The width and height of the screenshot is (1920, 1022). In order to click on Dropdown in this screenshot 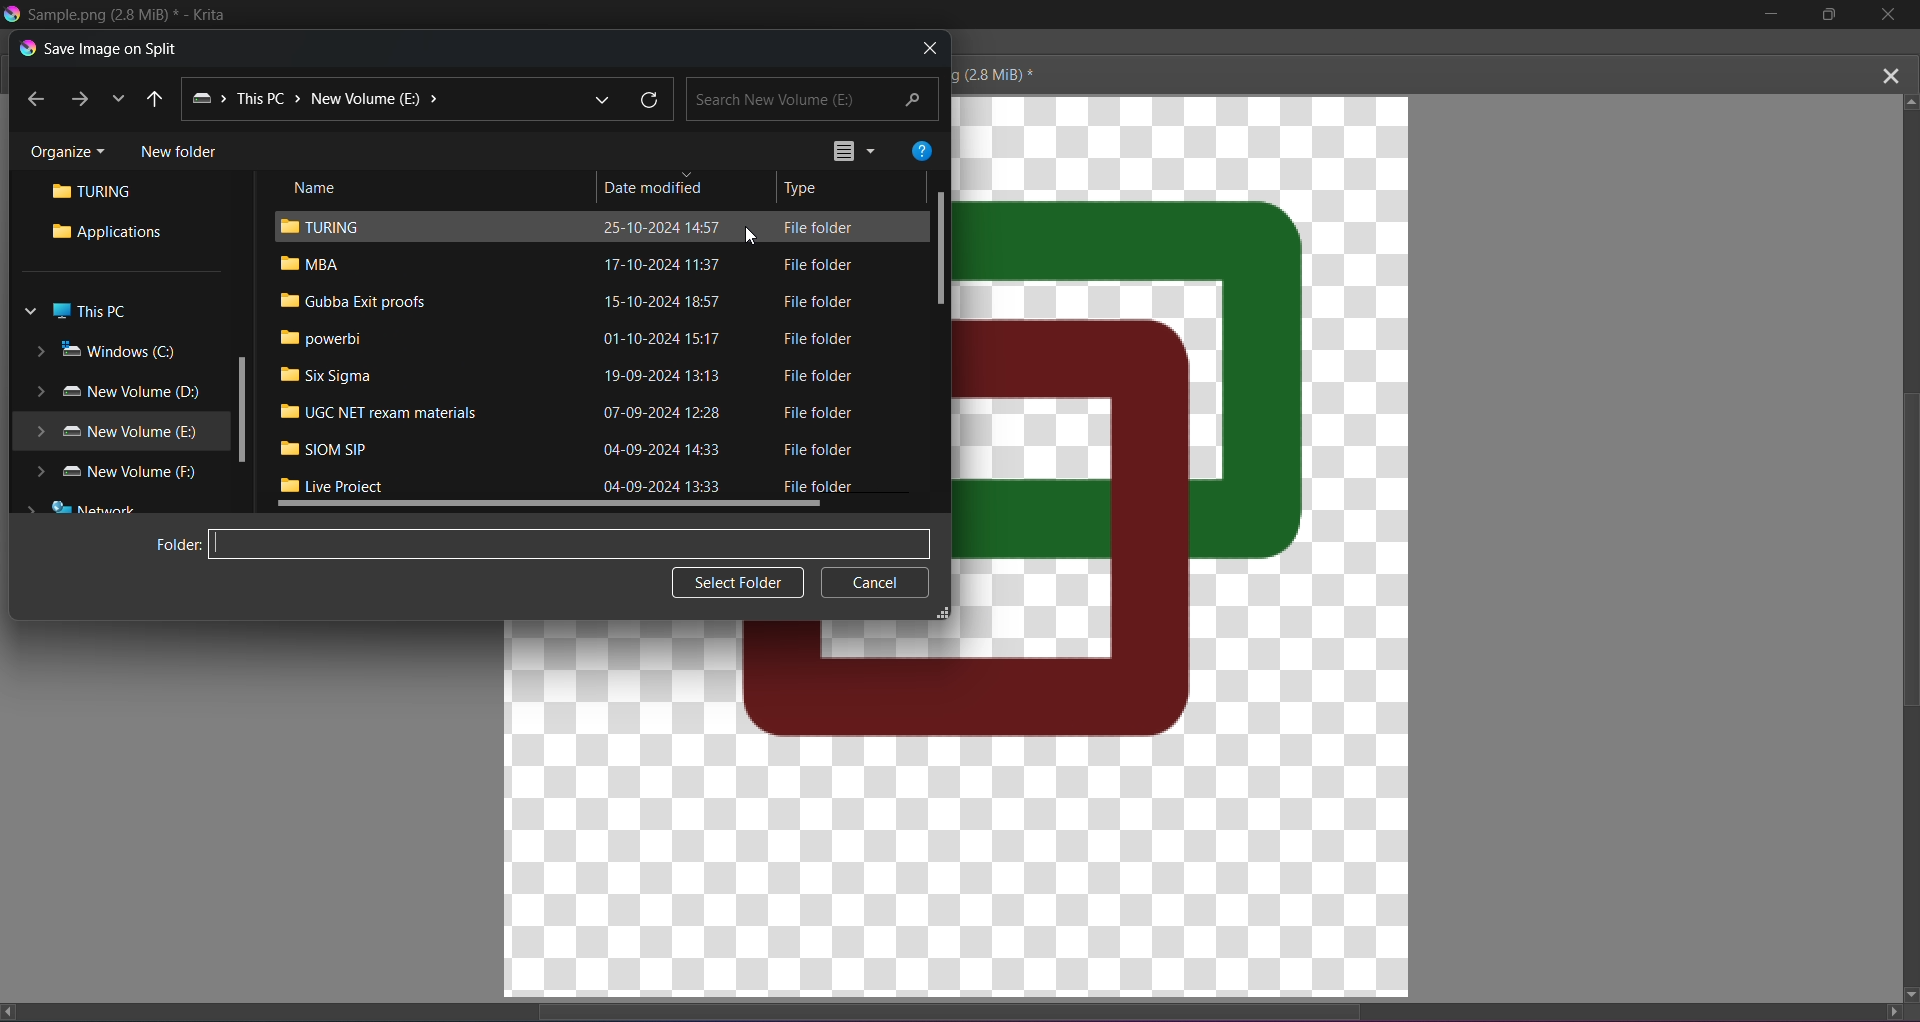, I will do `click(601, 99)`.